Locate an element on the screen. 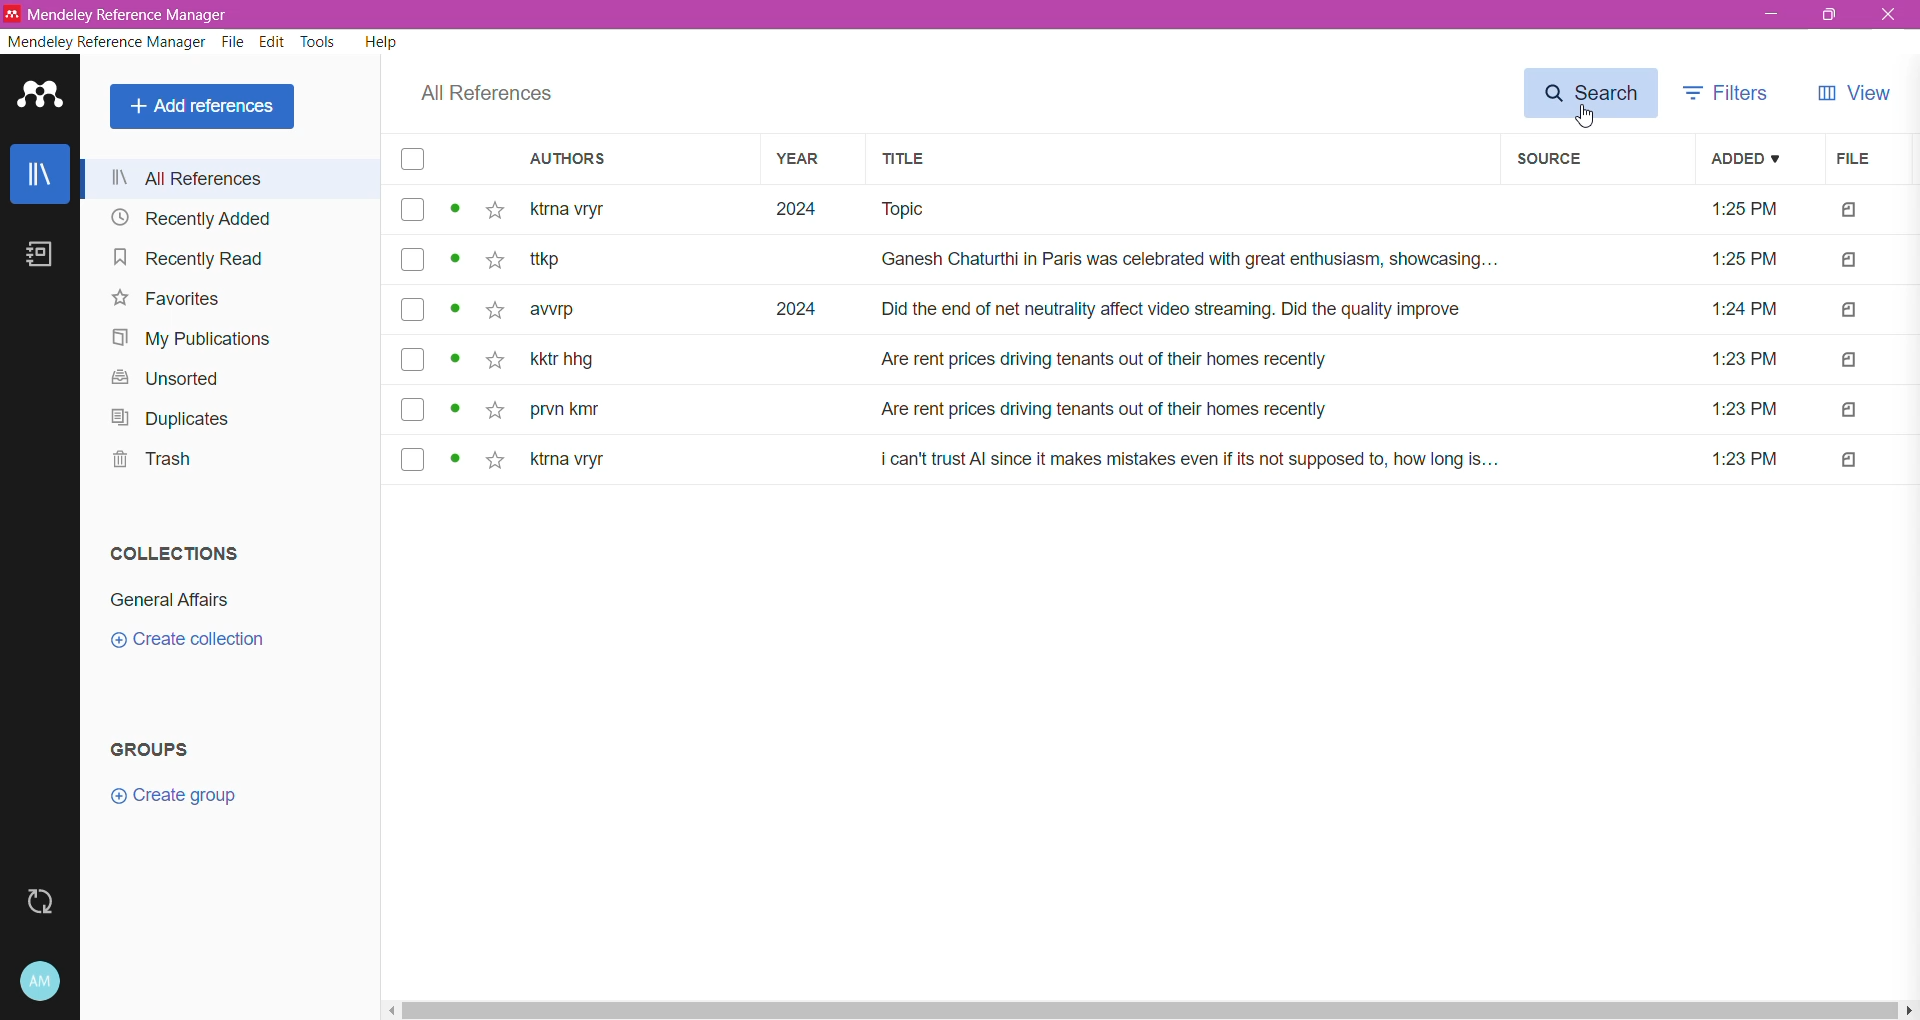 This screenshot has width=1920, height=1020. move left is located at coordinates (391, 1009).